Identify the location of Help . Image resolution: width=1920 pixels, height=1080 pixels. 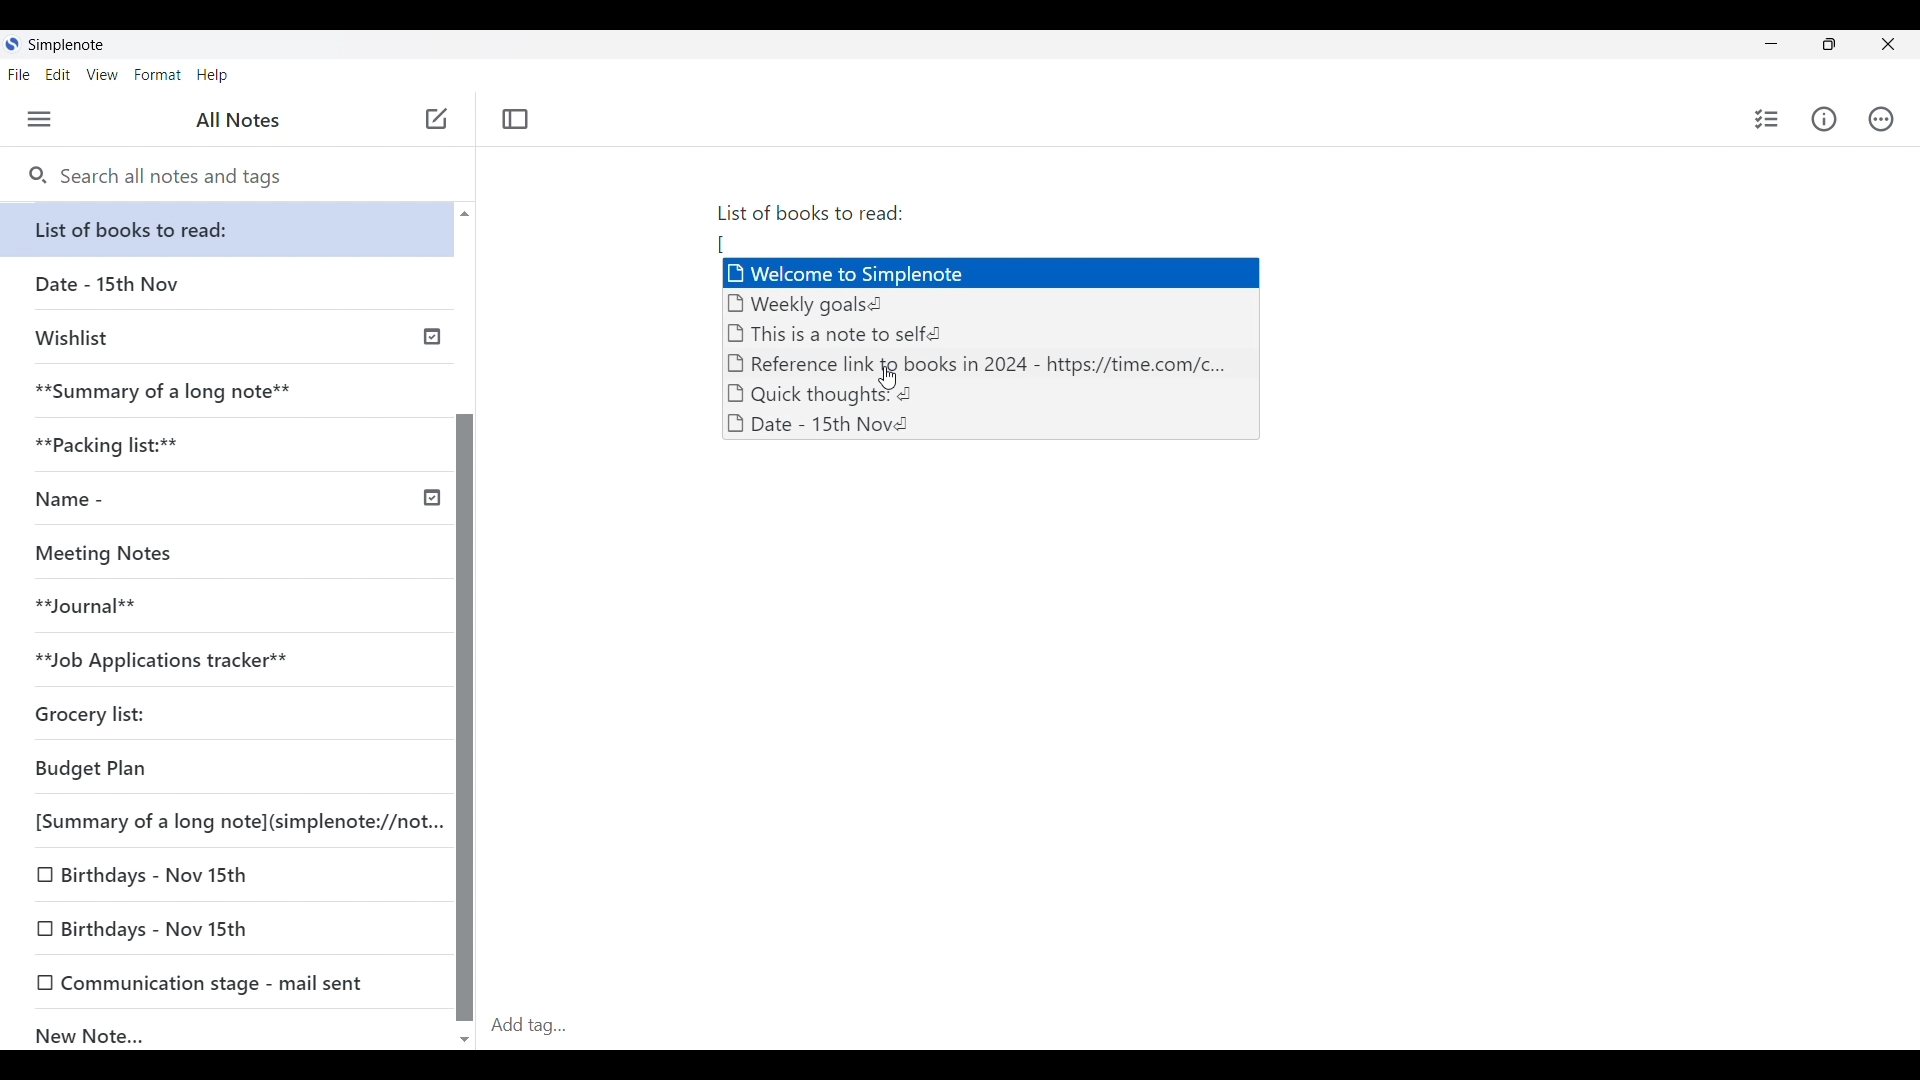
(213, 76).